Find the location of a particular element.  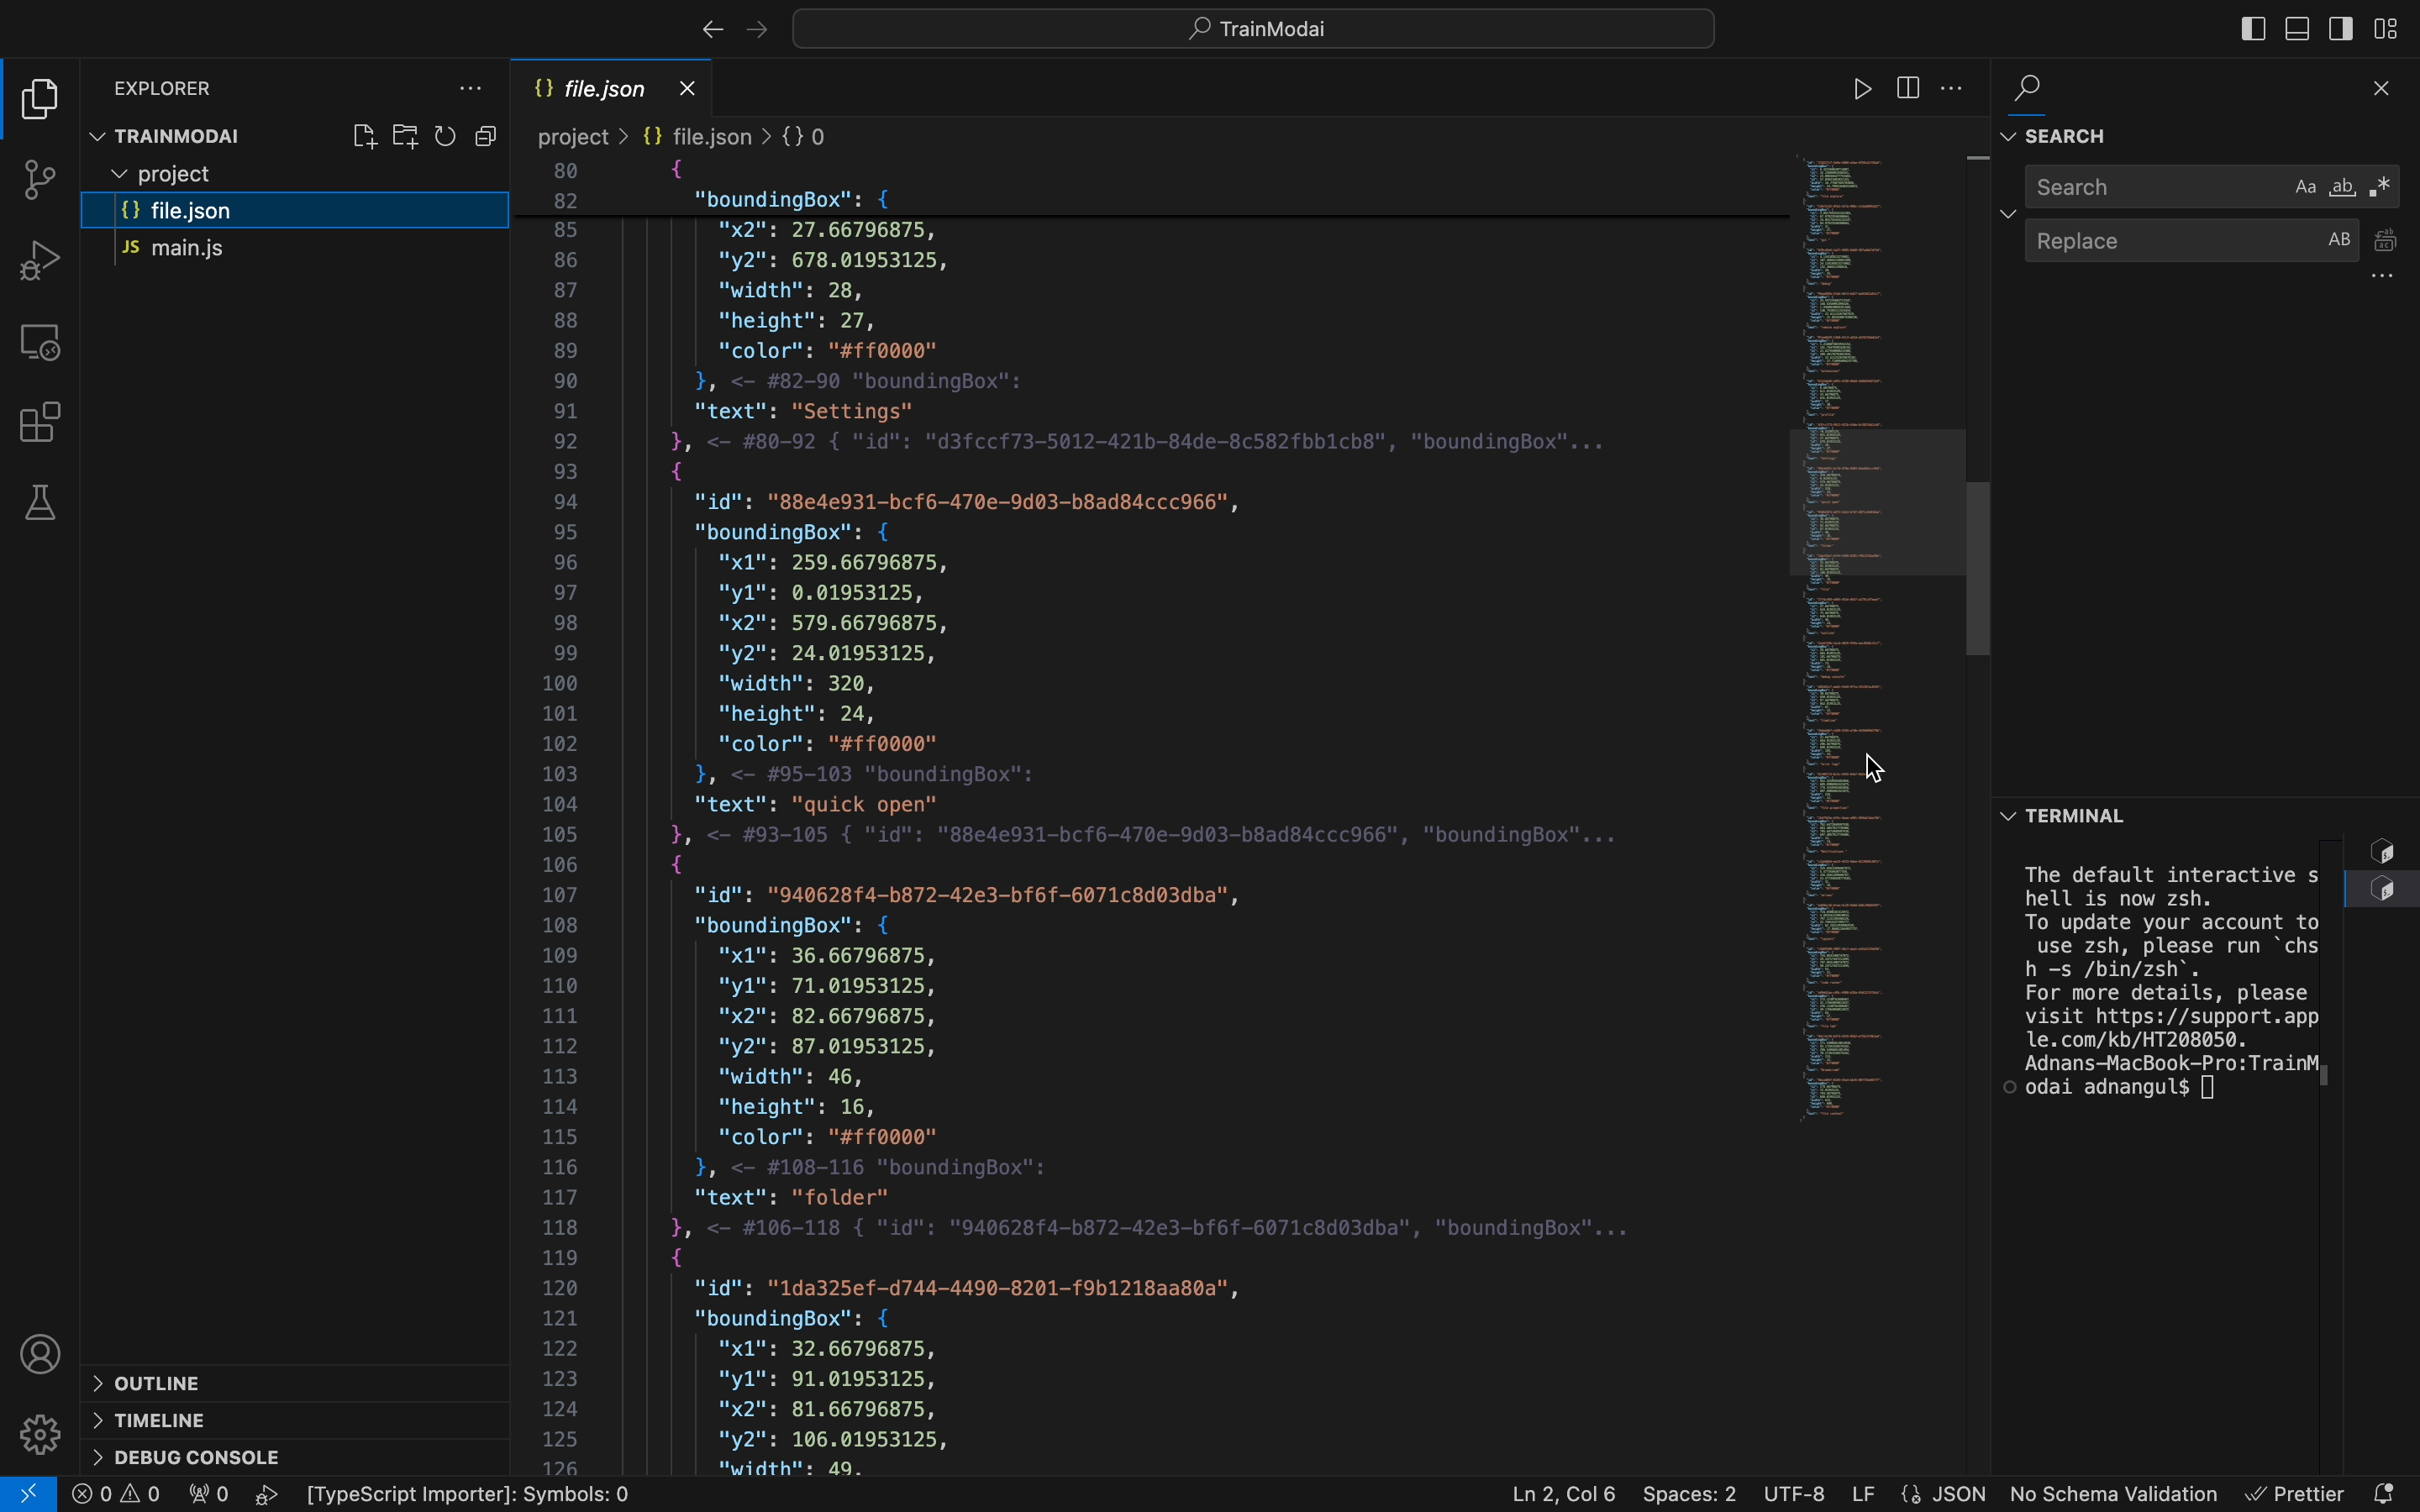

tests is located at coordinates (38, 502).